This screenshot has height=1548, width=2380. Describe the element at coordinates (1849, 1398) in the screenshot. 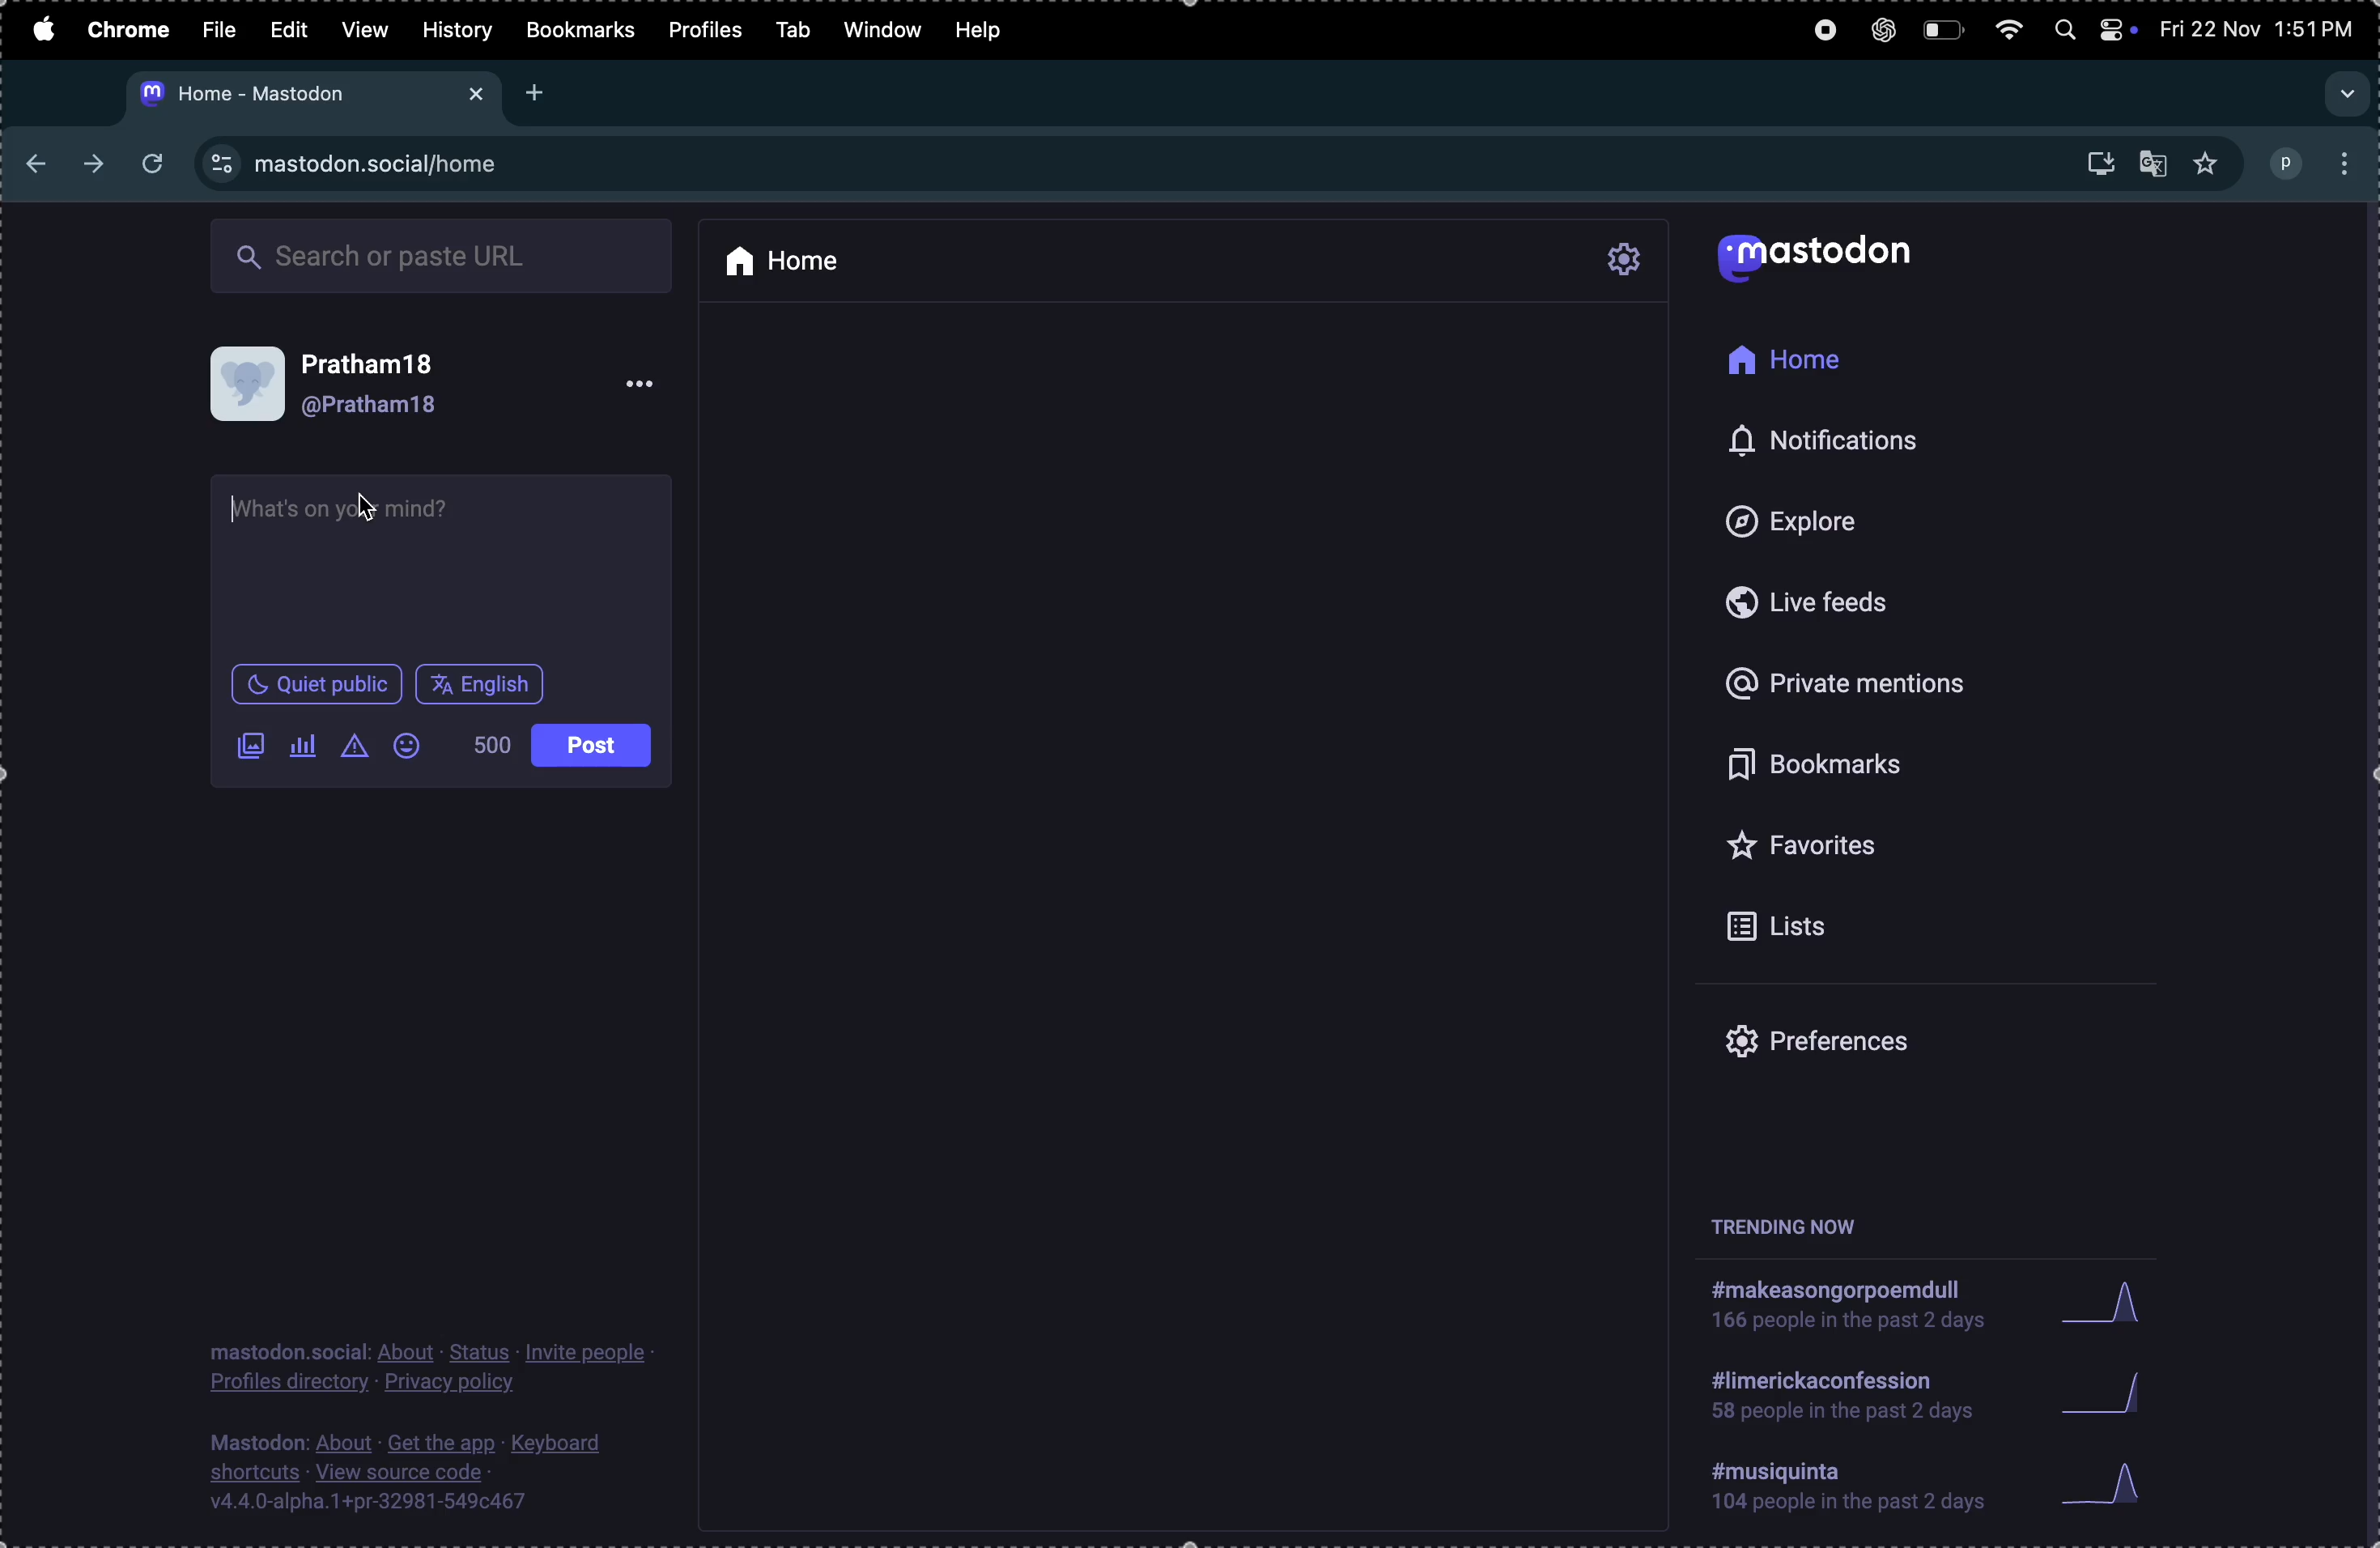

I see `hashtag` at that location.